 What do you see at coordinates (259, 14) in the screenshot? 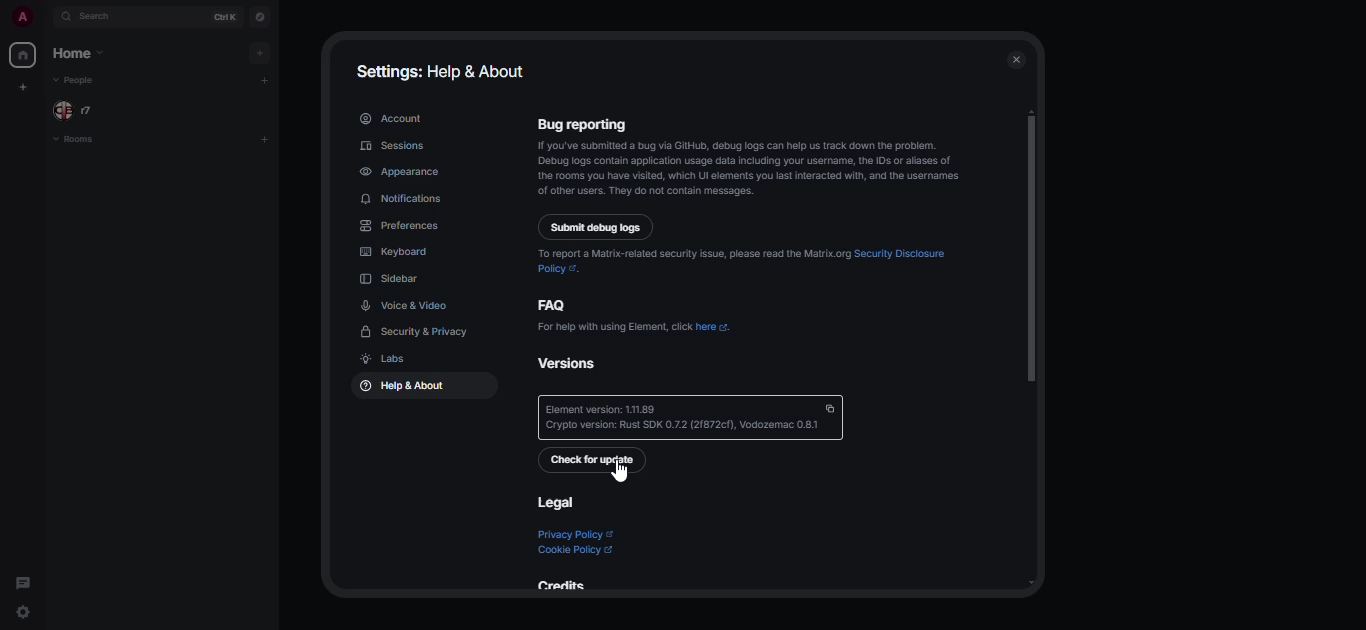
I see `navigator` at bounding box center [259, 14].